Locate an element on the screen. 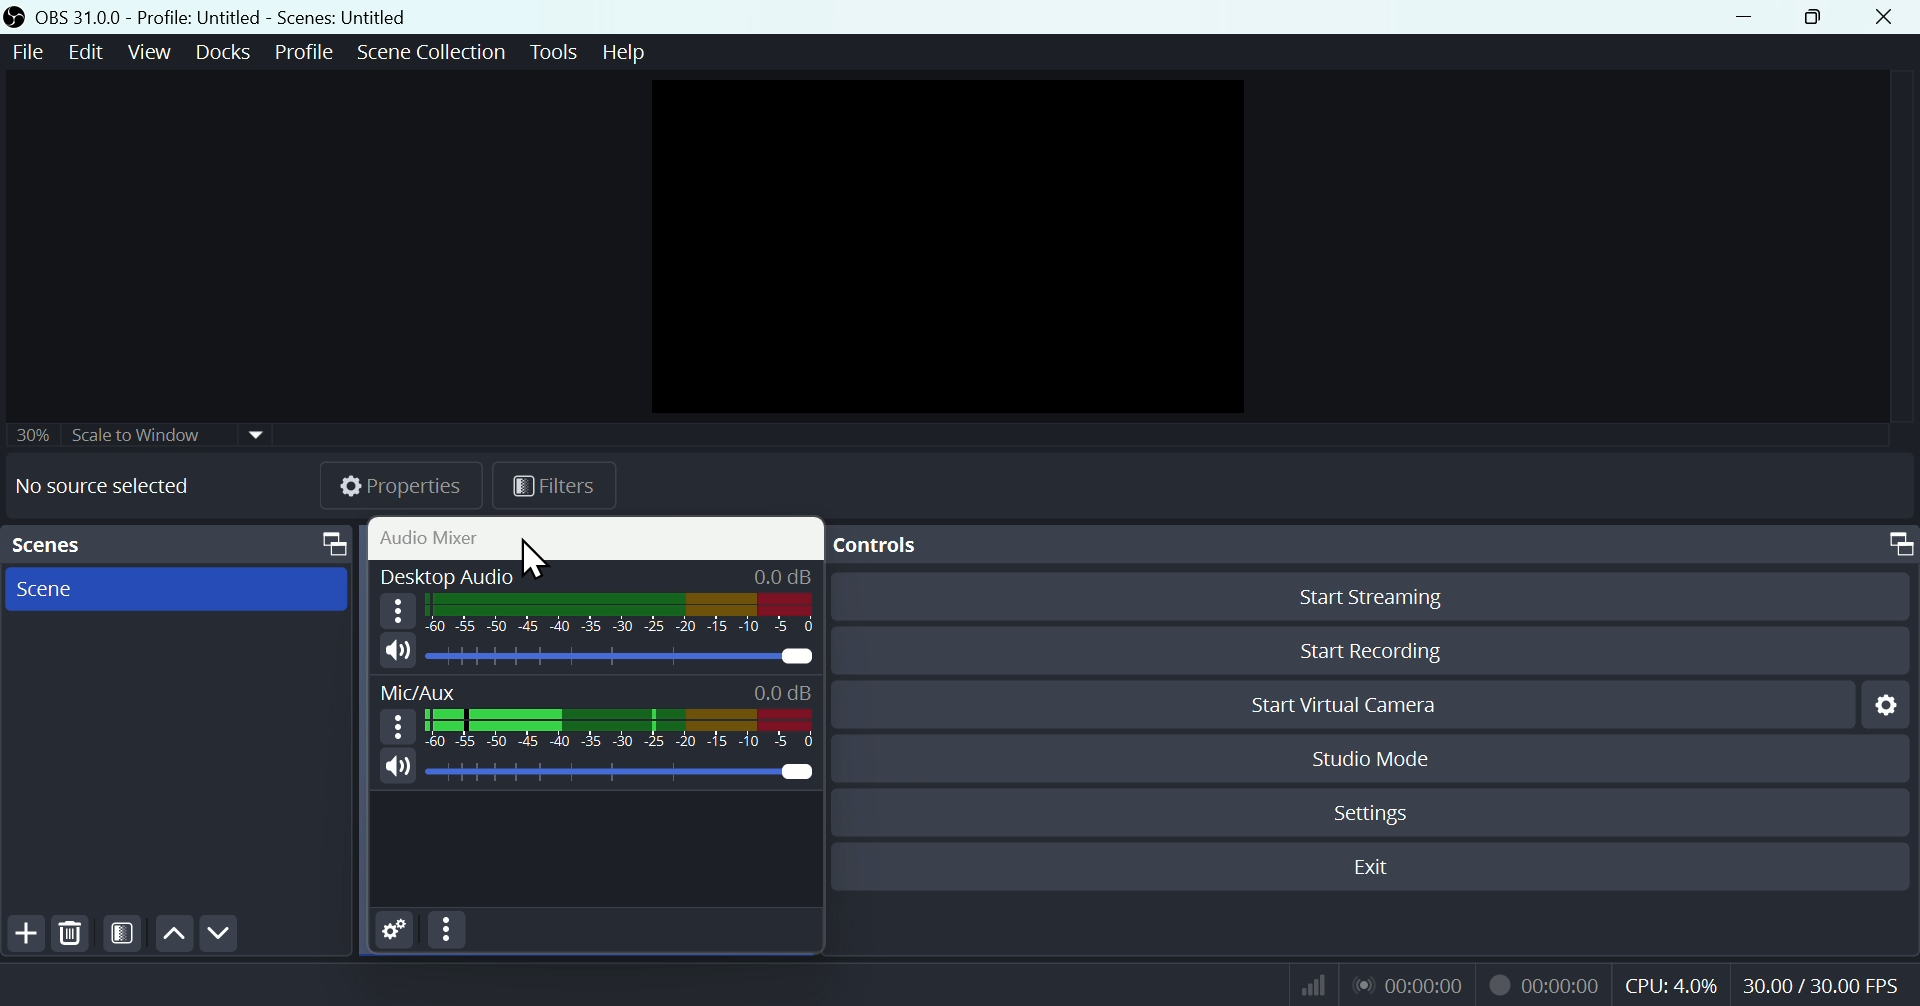  Bitrate is located at coordinates (1310, 985).